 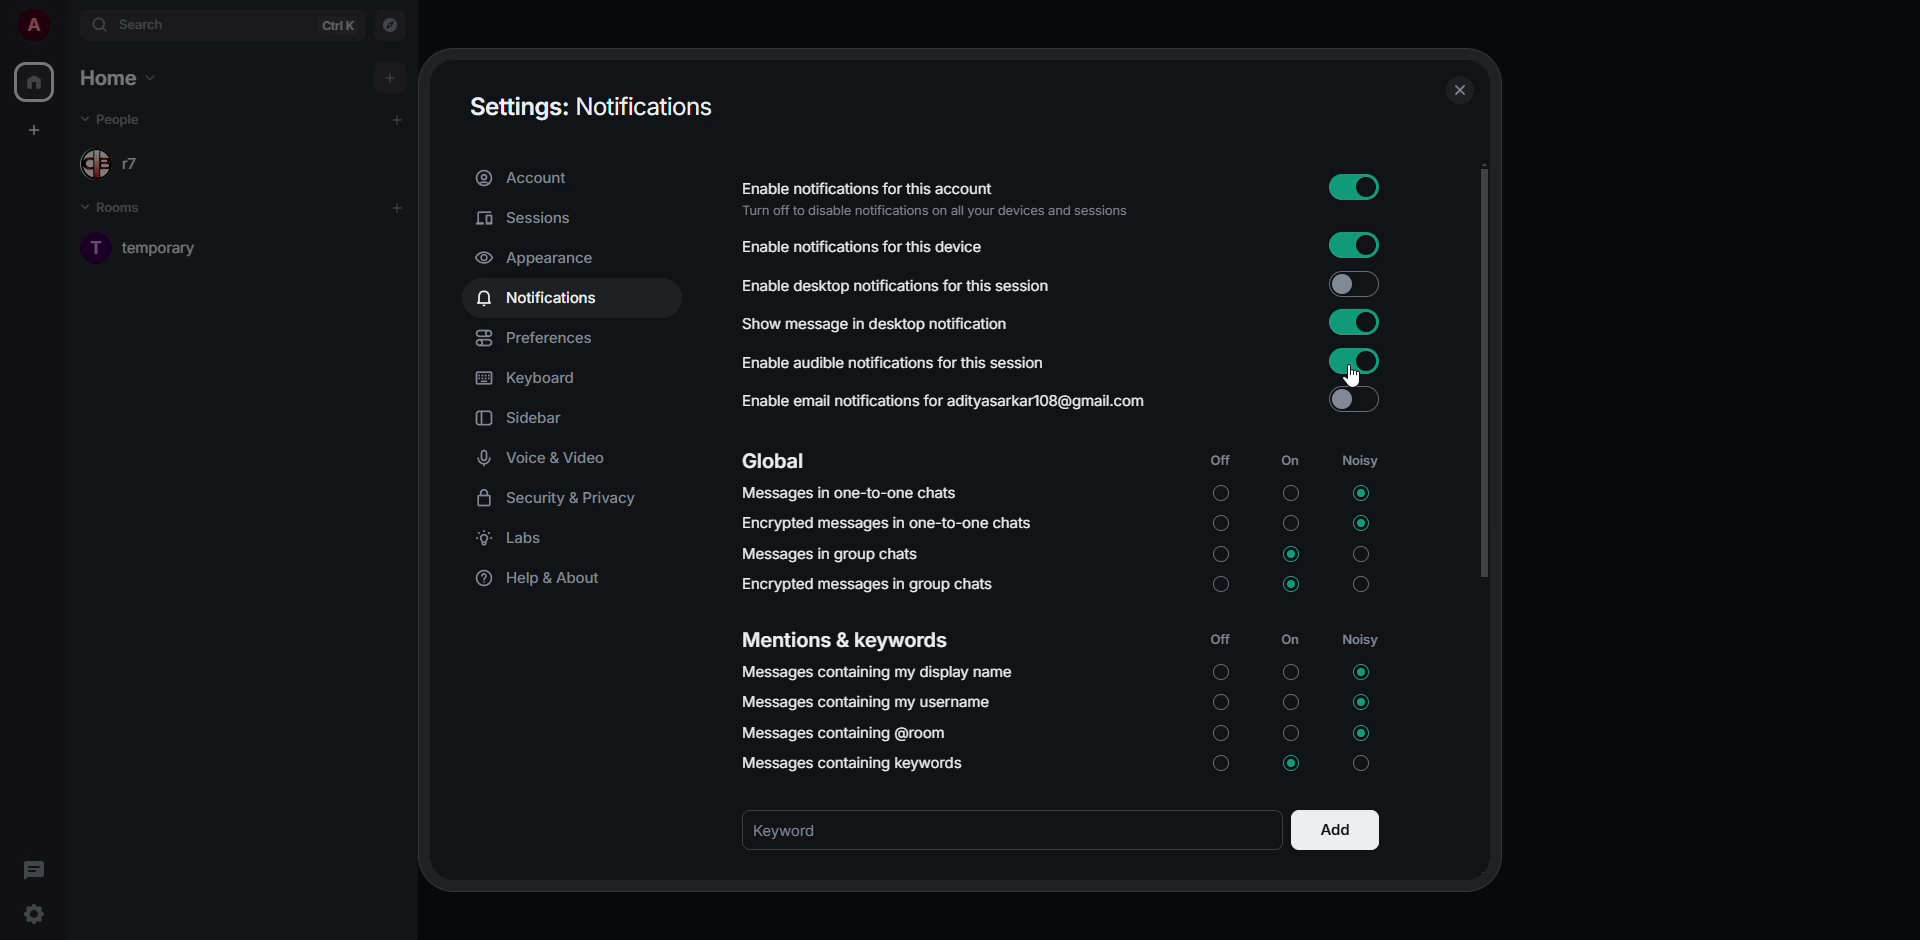 I want to click on add, so click(x=396, y=208).